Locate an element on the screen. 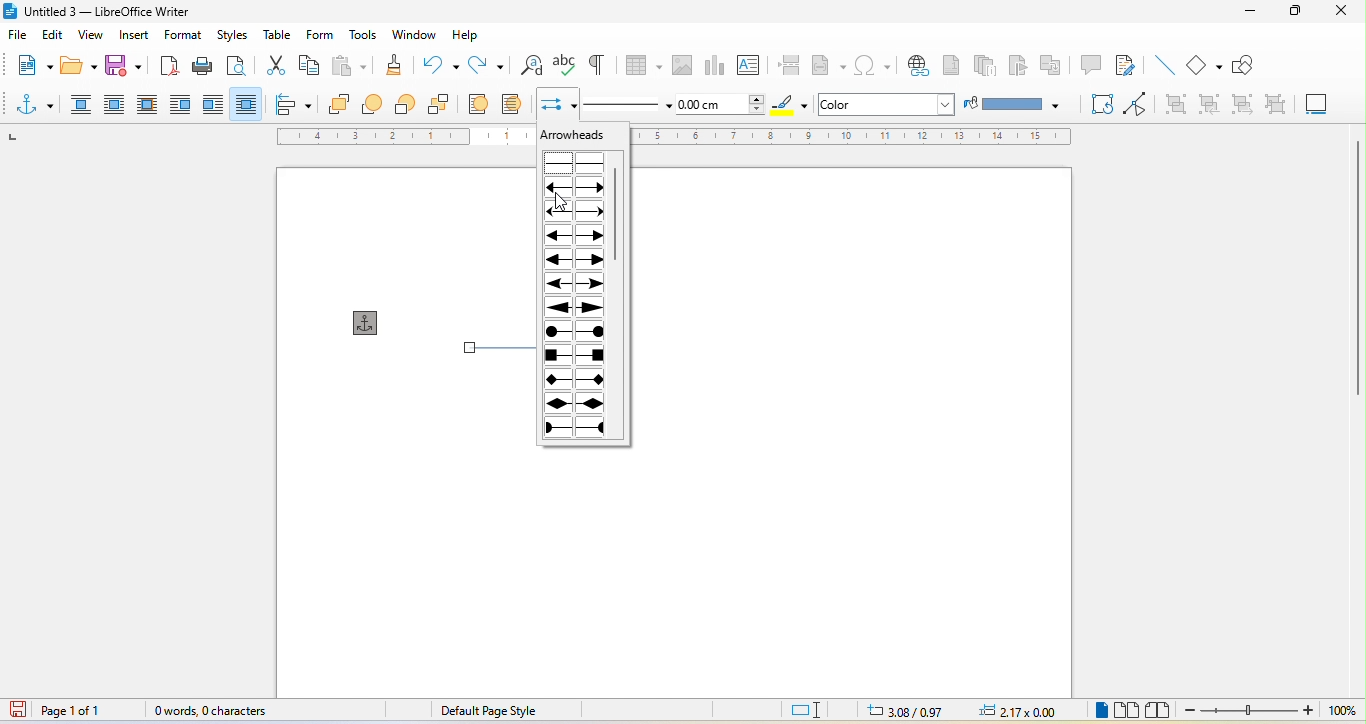  cut is located at coordinates (271, 63).